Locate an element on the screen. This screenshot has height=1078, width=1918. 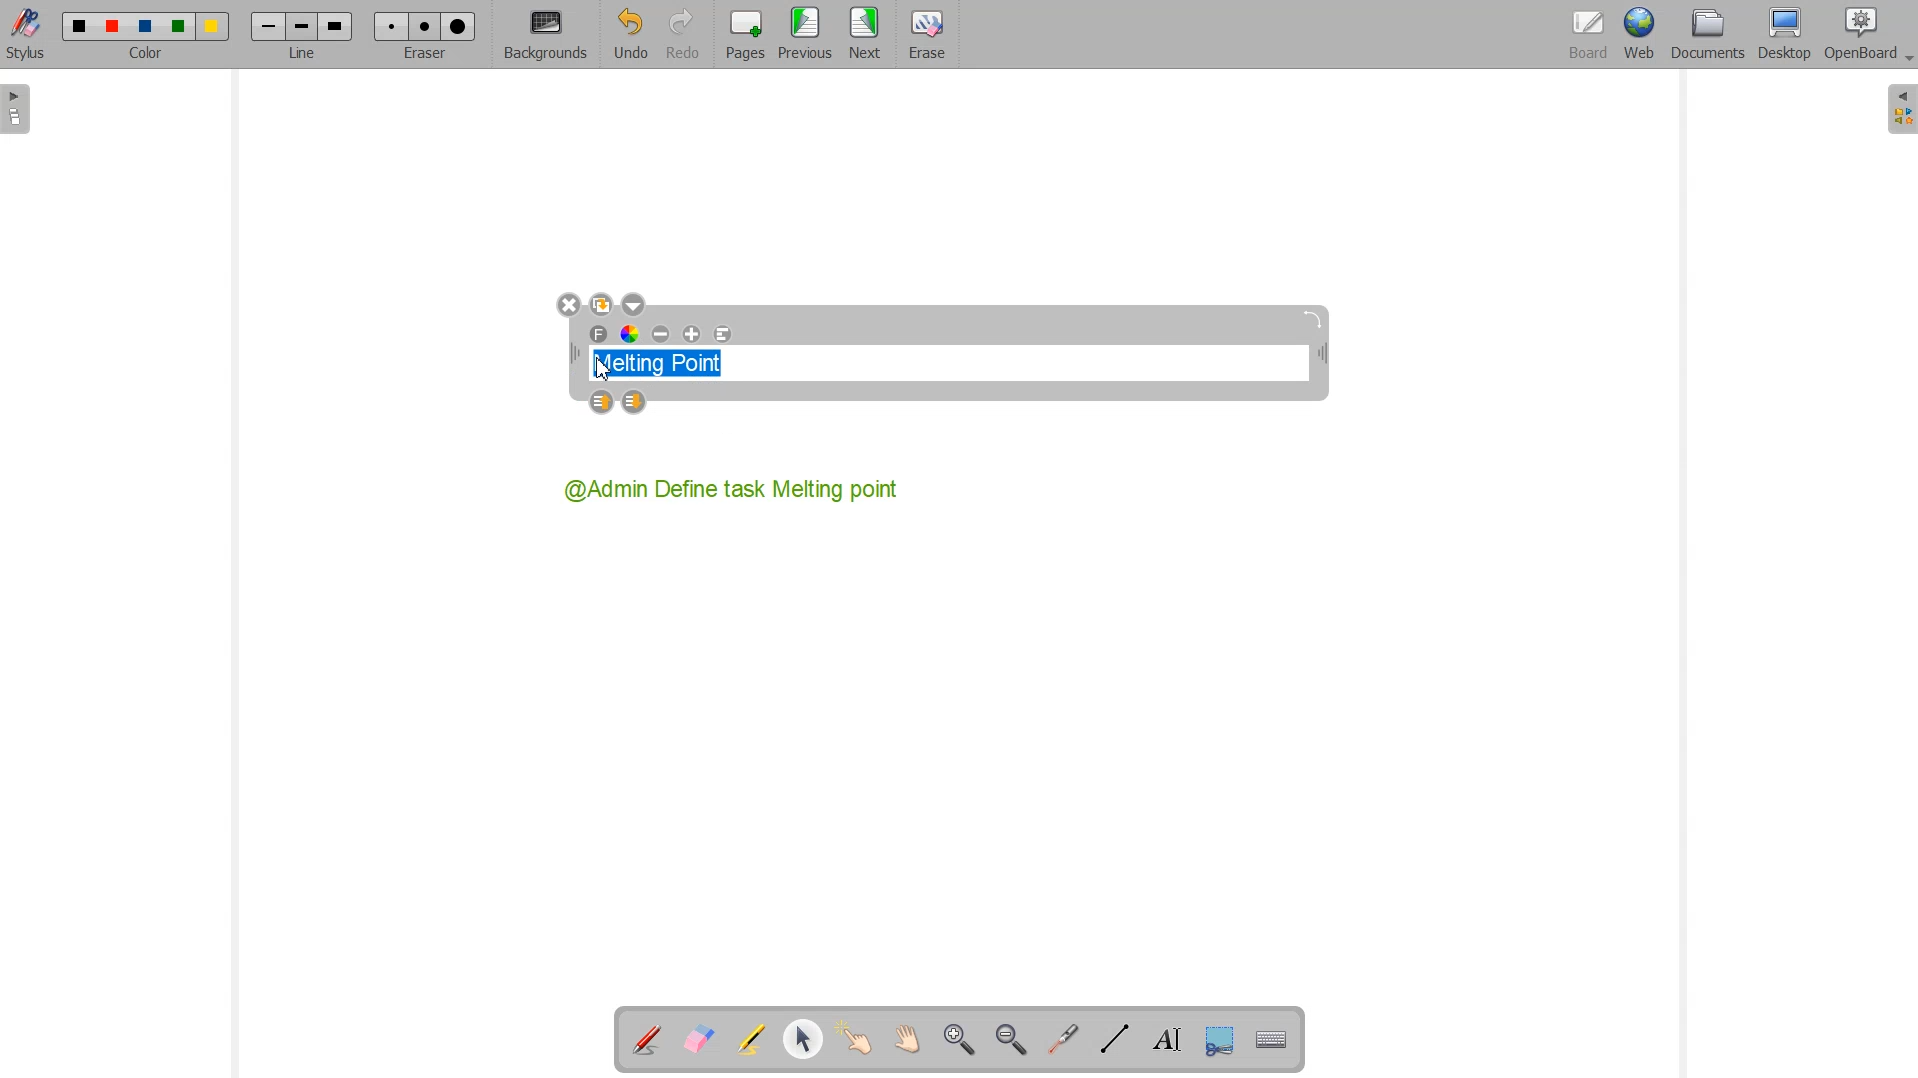
Draw lines is located at coordinates (1114, 1039).